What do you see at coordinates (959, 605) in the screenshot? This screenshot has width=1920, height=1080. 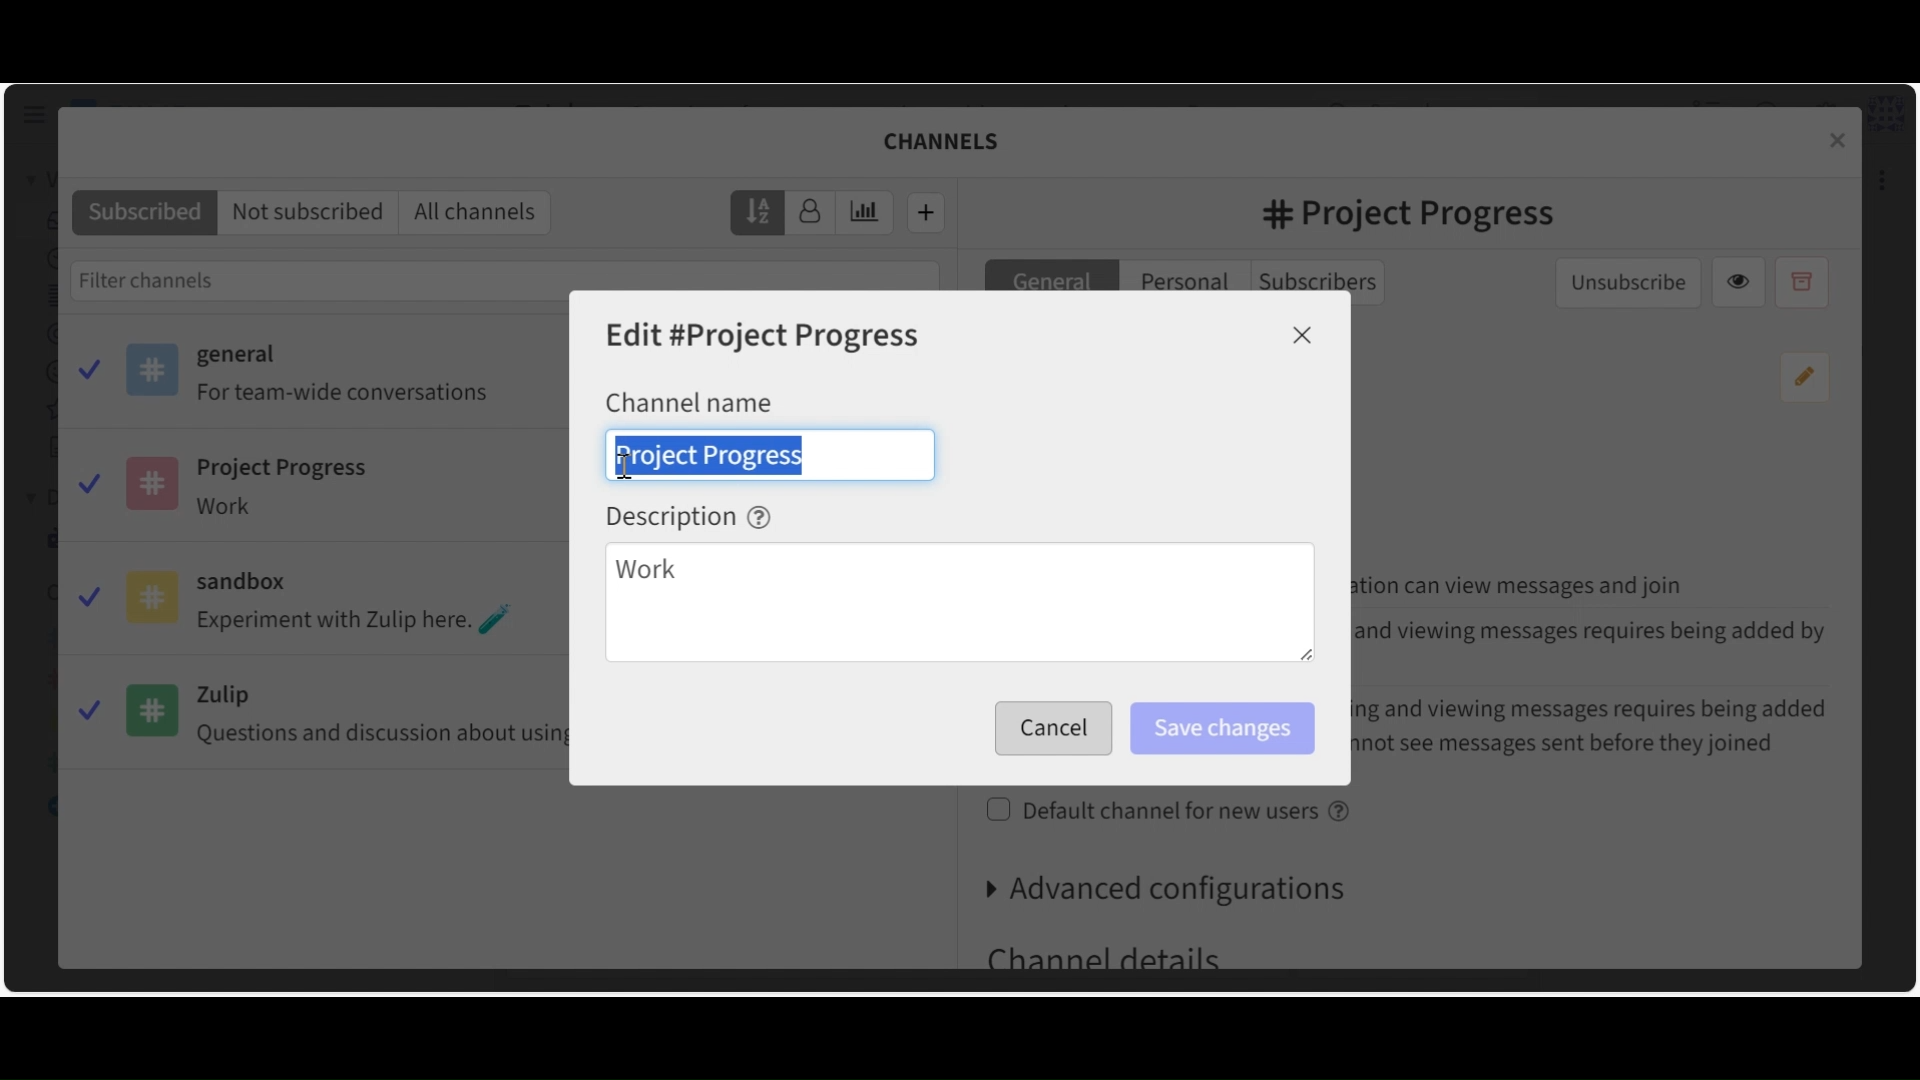 I see `Description Field` at bounding box center [959, 605].